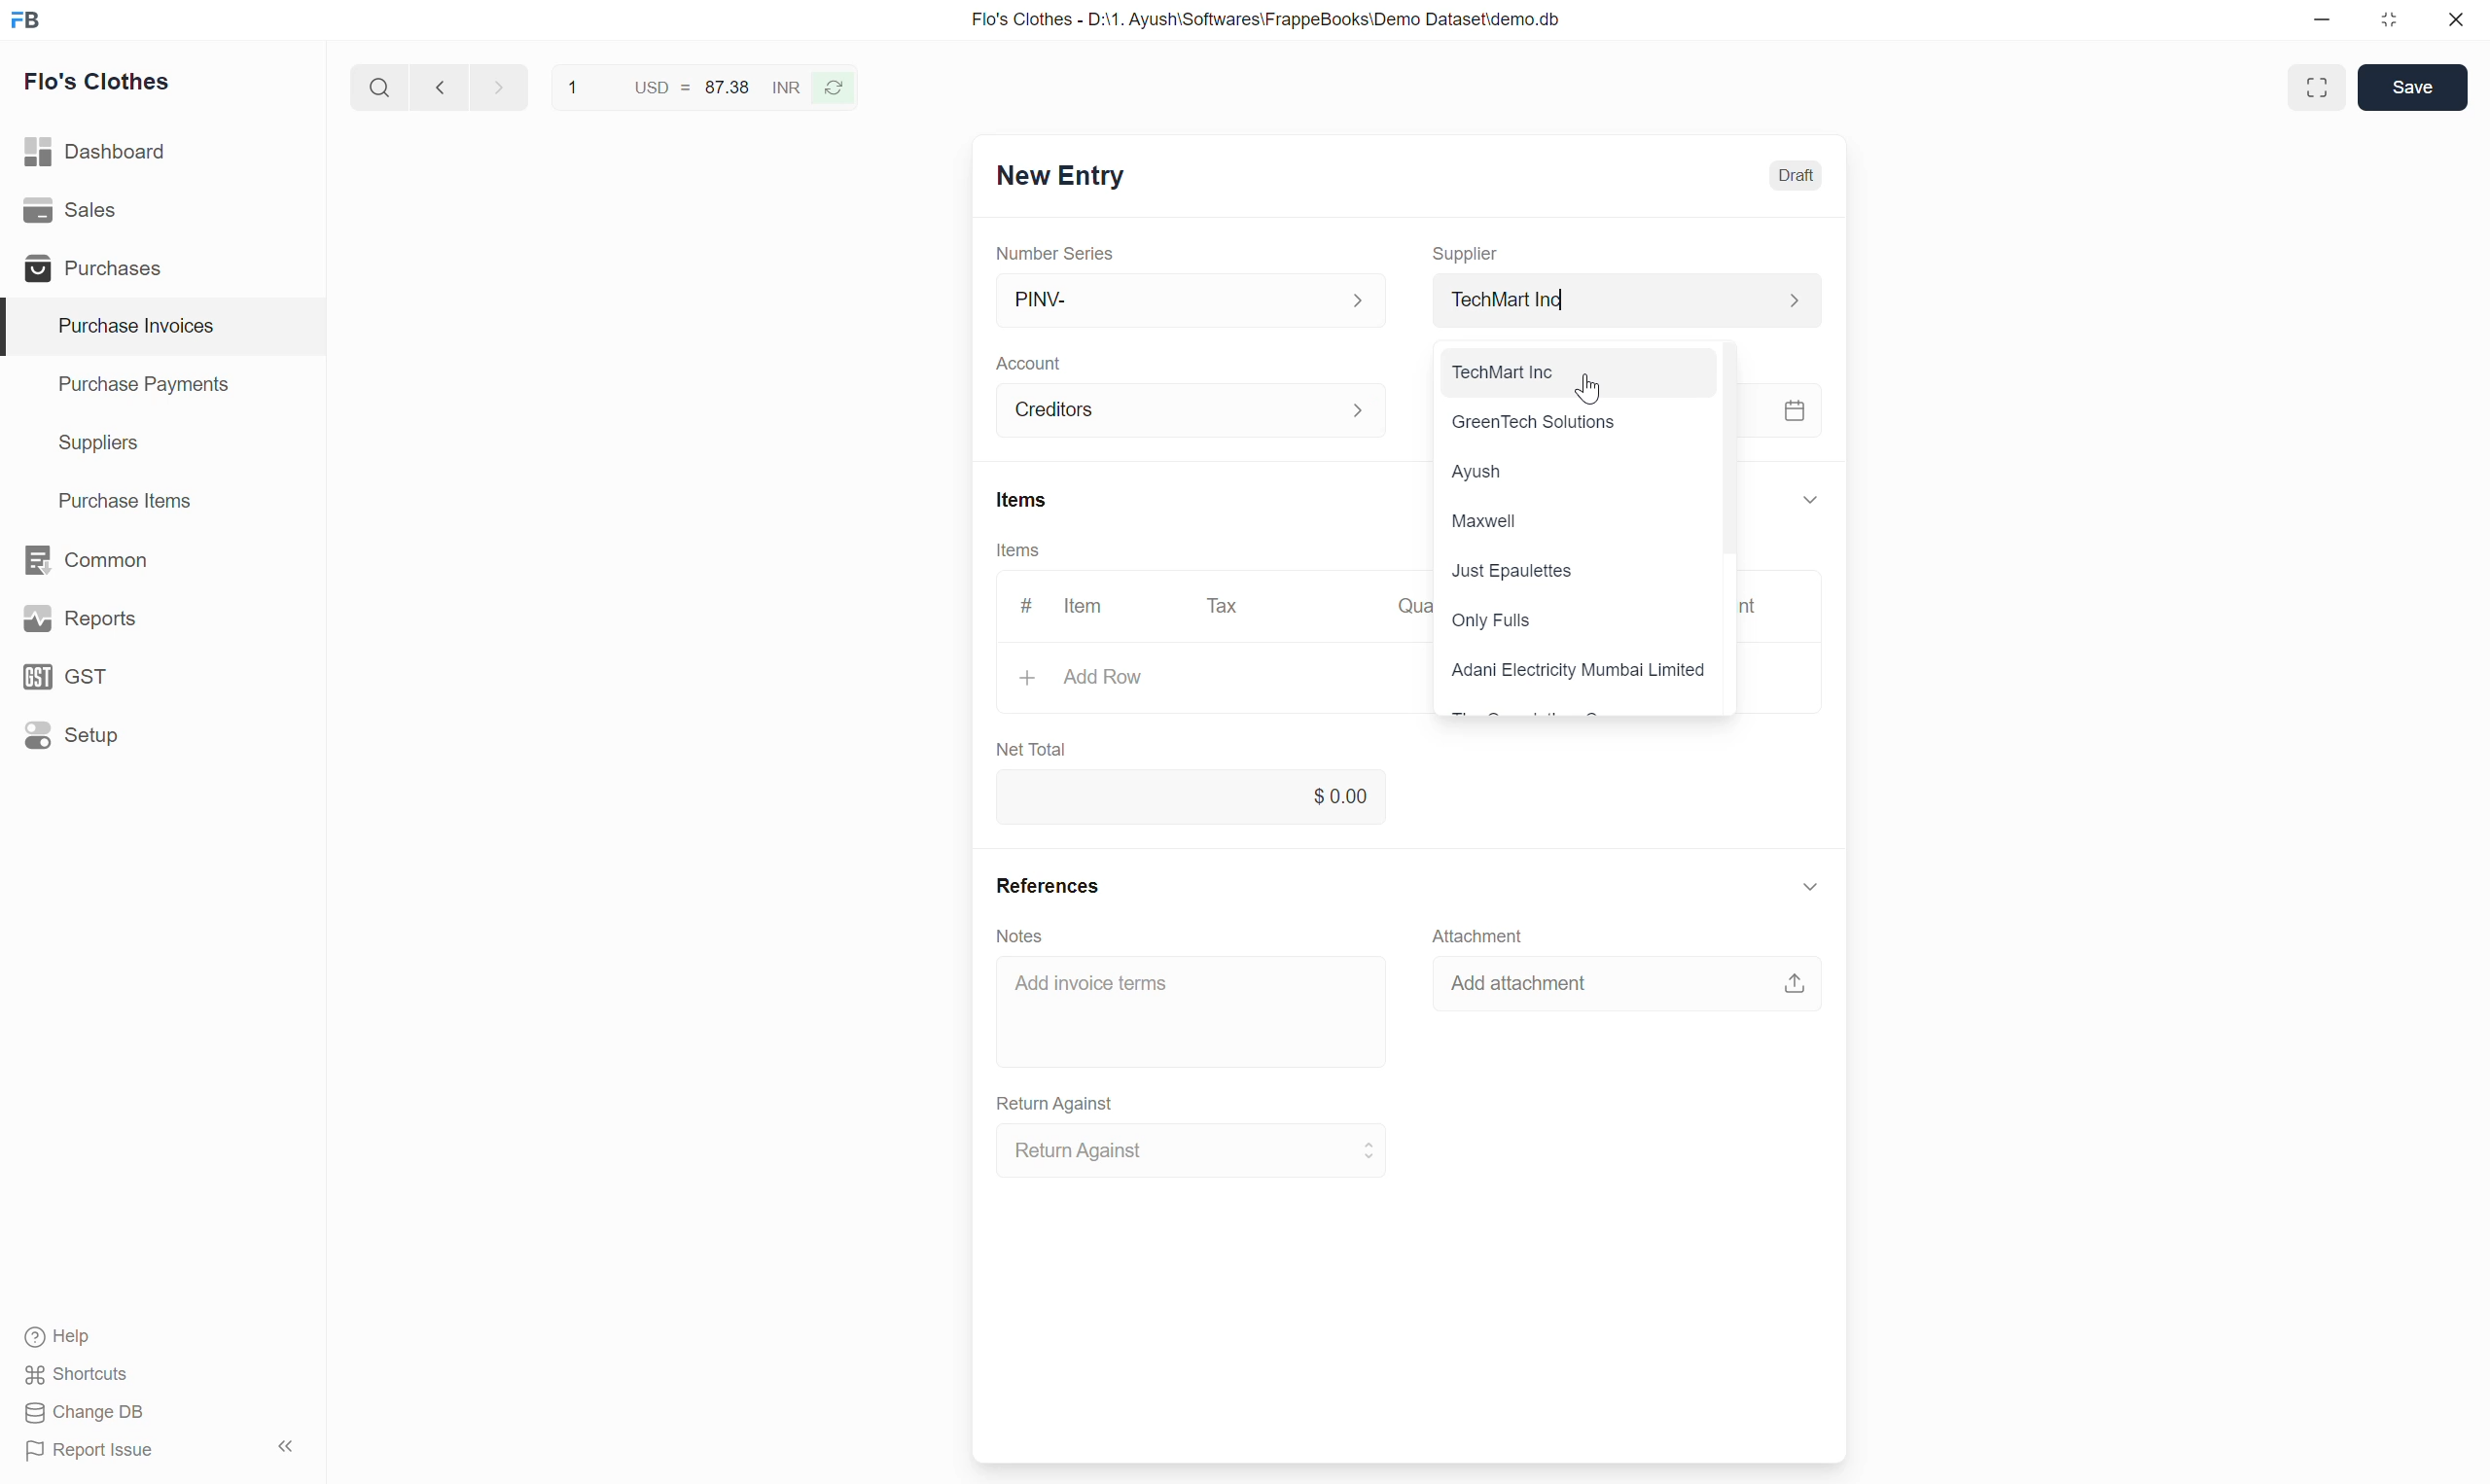 The image size is (2490, 1484). I want to click on Return Against, so click(1197, 1152).